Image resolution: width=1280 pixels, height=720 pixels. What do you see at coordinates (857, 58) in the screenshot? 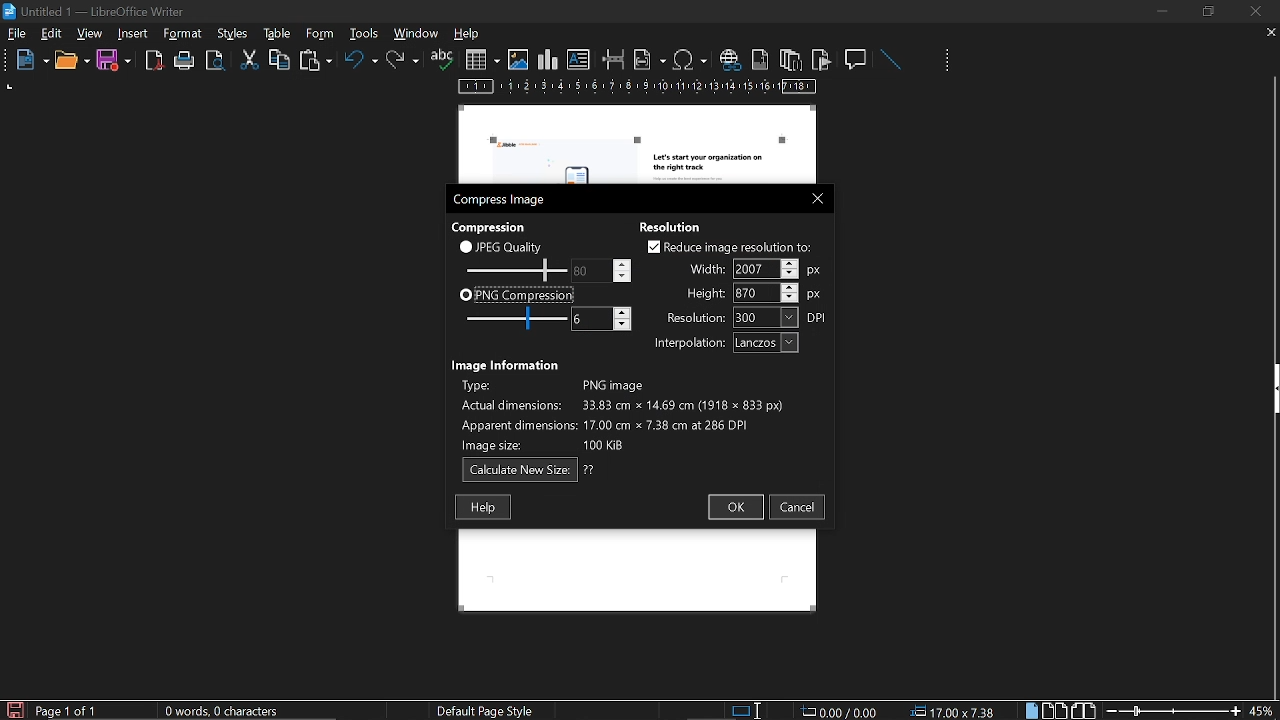
I see `insert comment` at bounding box center [857, 58].